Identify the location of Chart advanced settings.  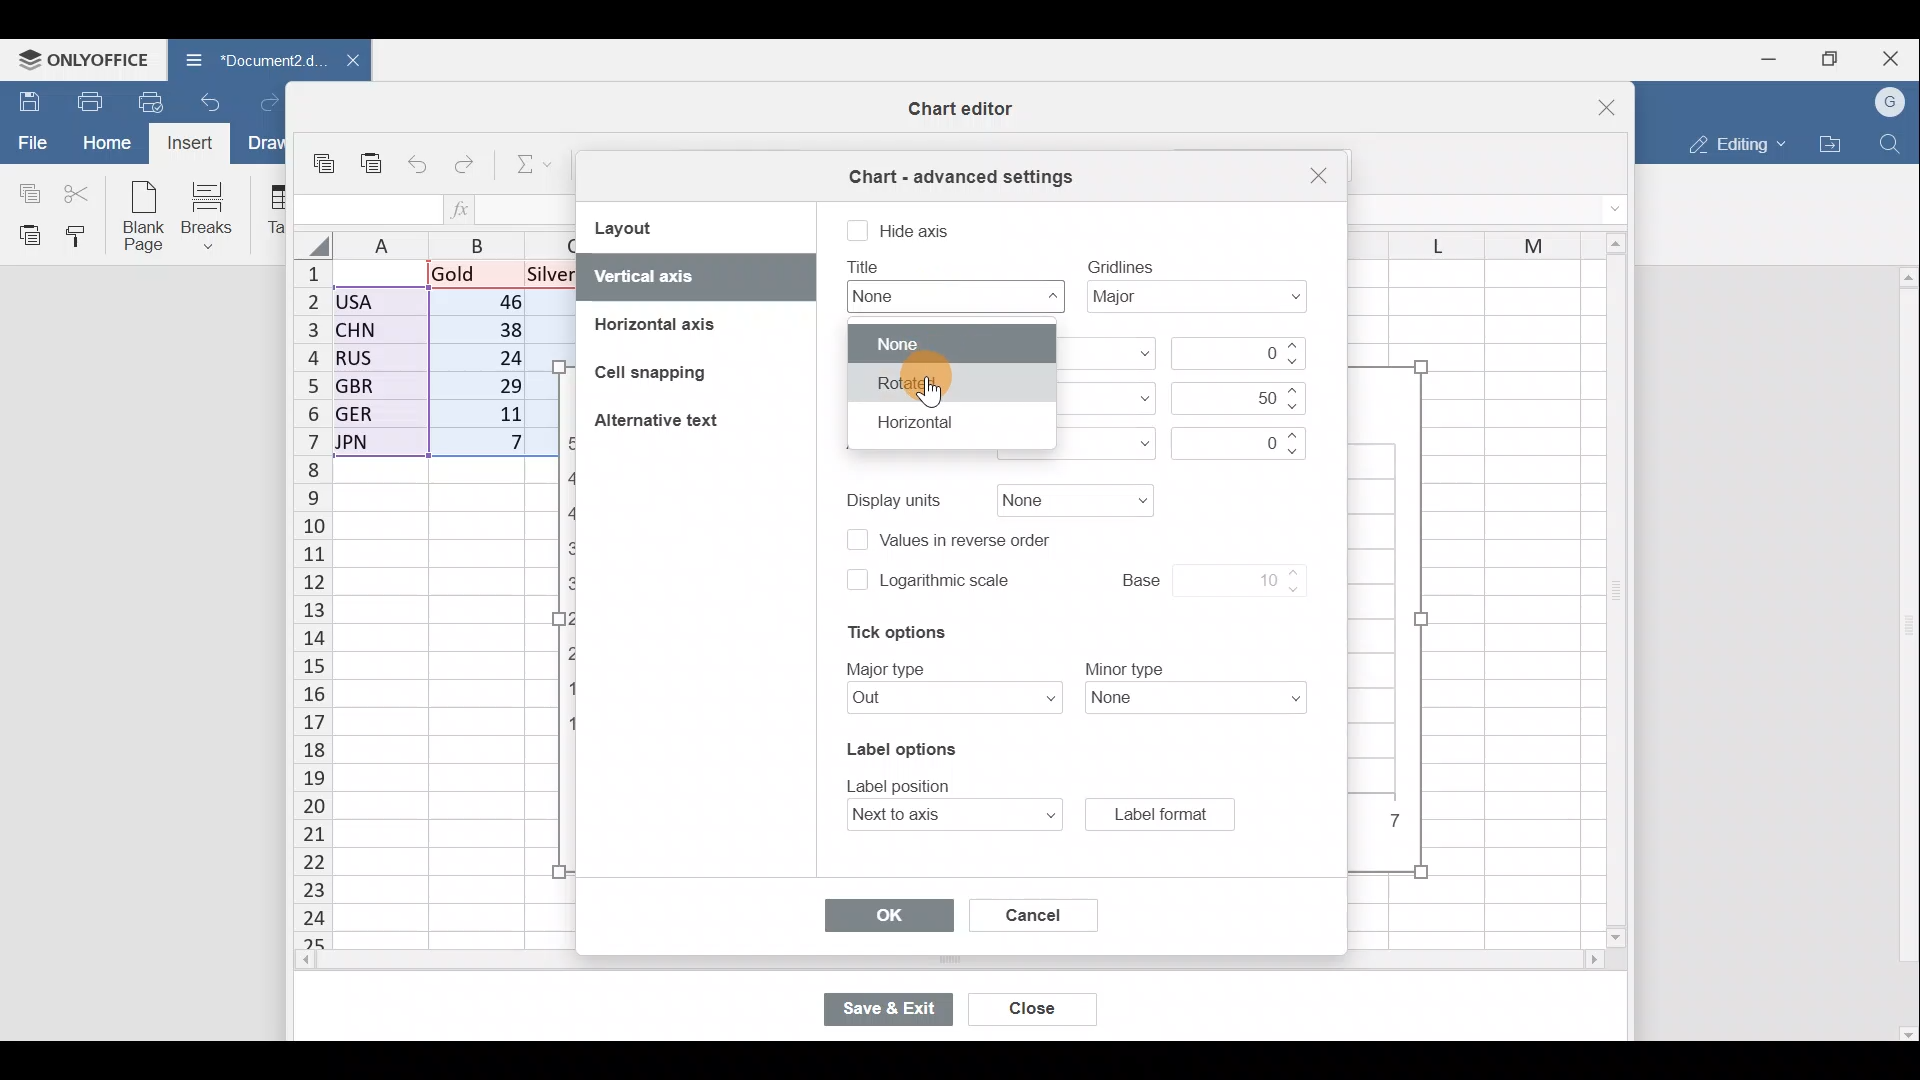
(958, 170).